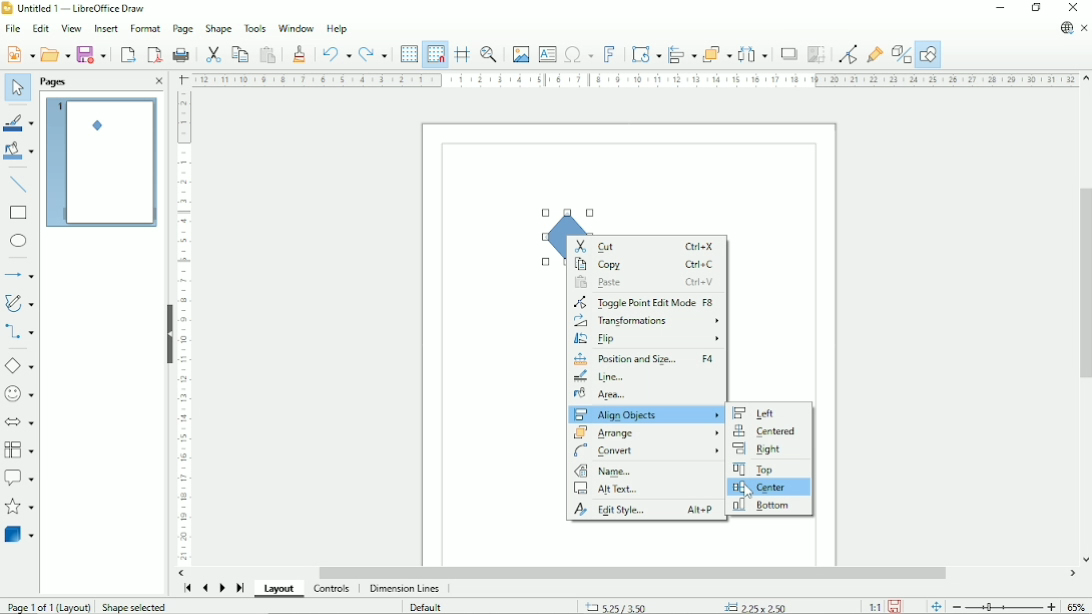  I want to click on Right, so click(761, 450).